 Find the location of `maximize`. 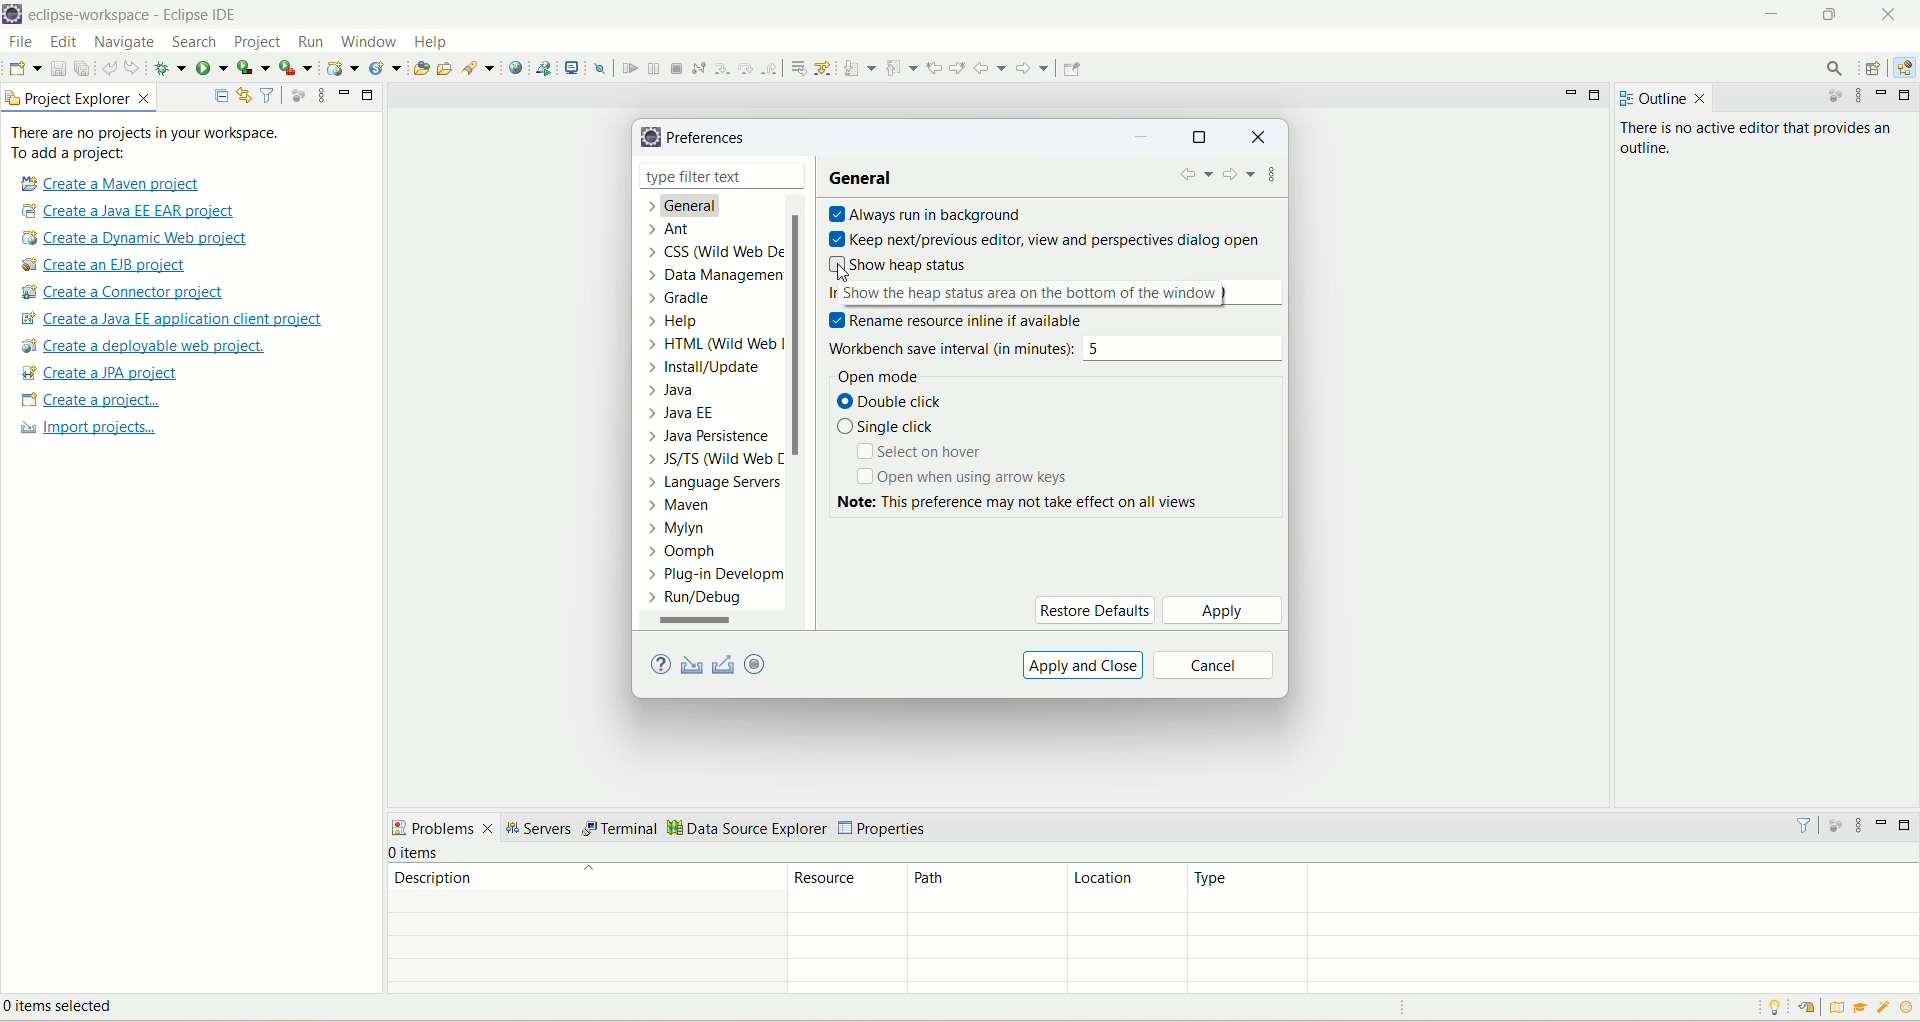

maximize is located at coordinates (1908, 825).